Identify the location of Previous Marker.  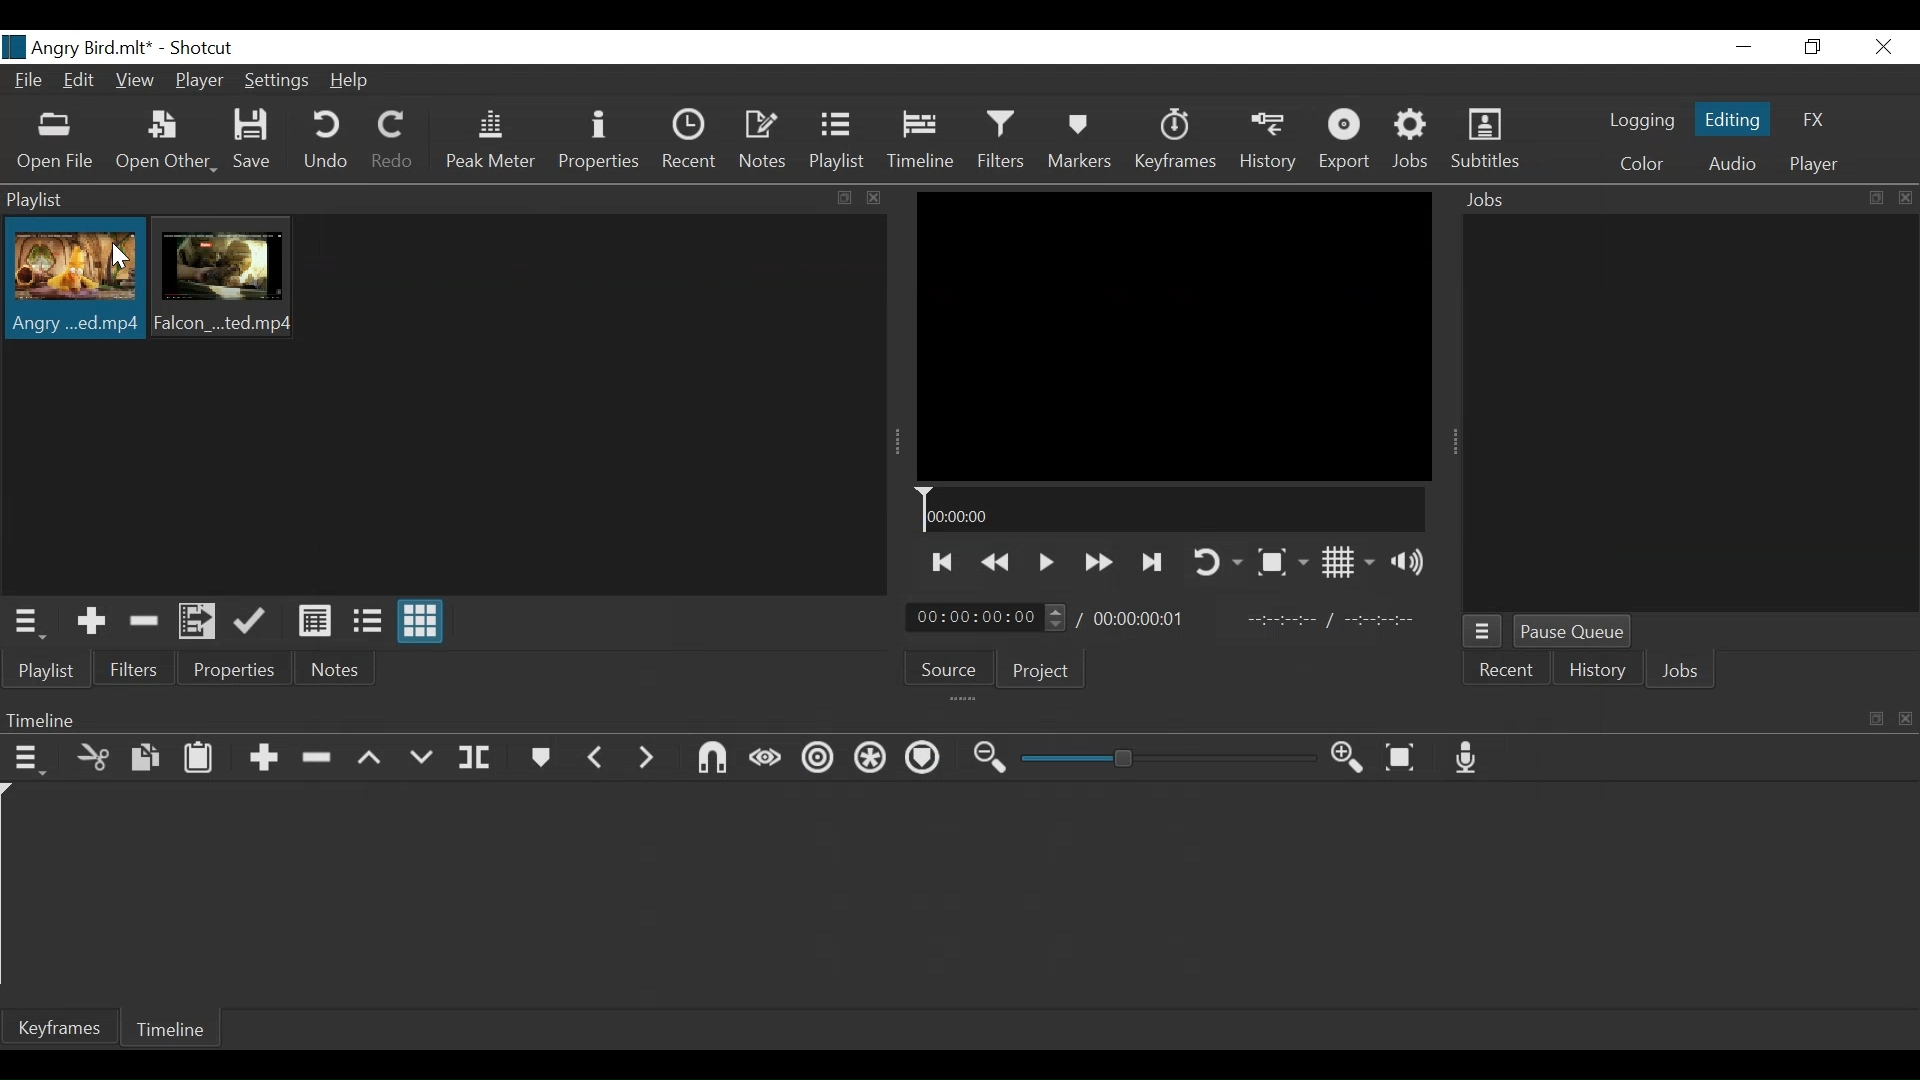
(597, 757).